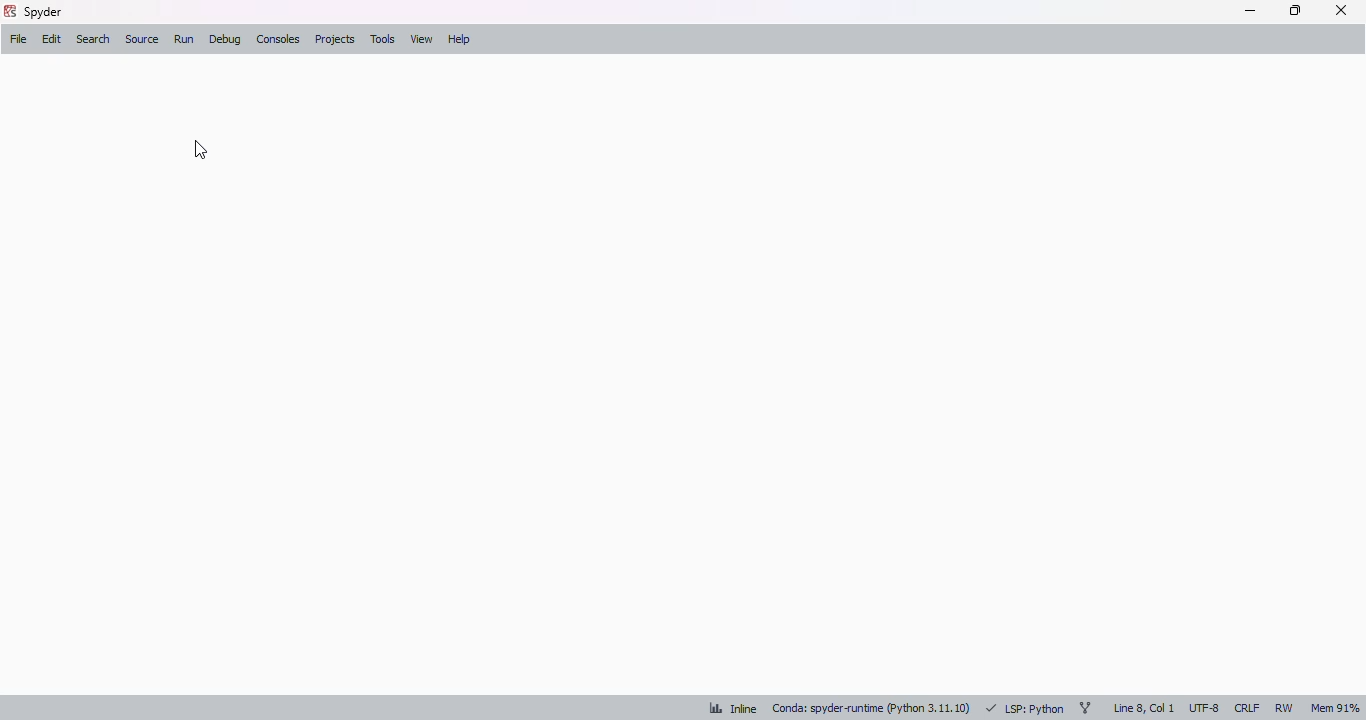 Image resolution: width=1366 pixels, height=720 pixels. I want to click on help, so click(458, 40).